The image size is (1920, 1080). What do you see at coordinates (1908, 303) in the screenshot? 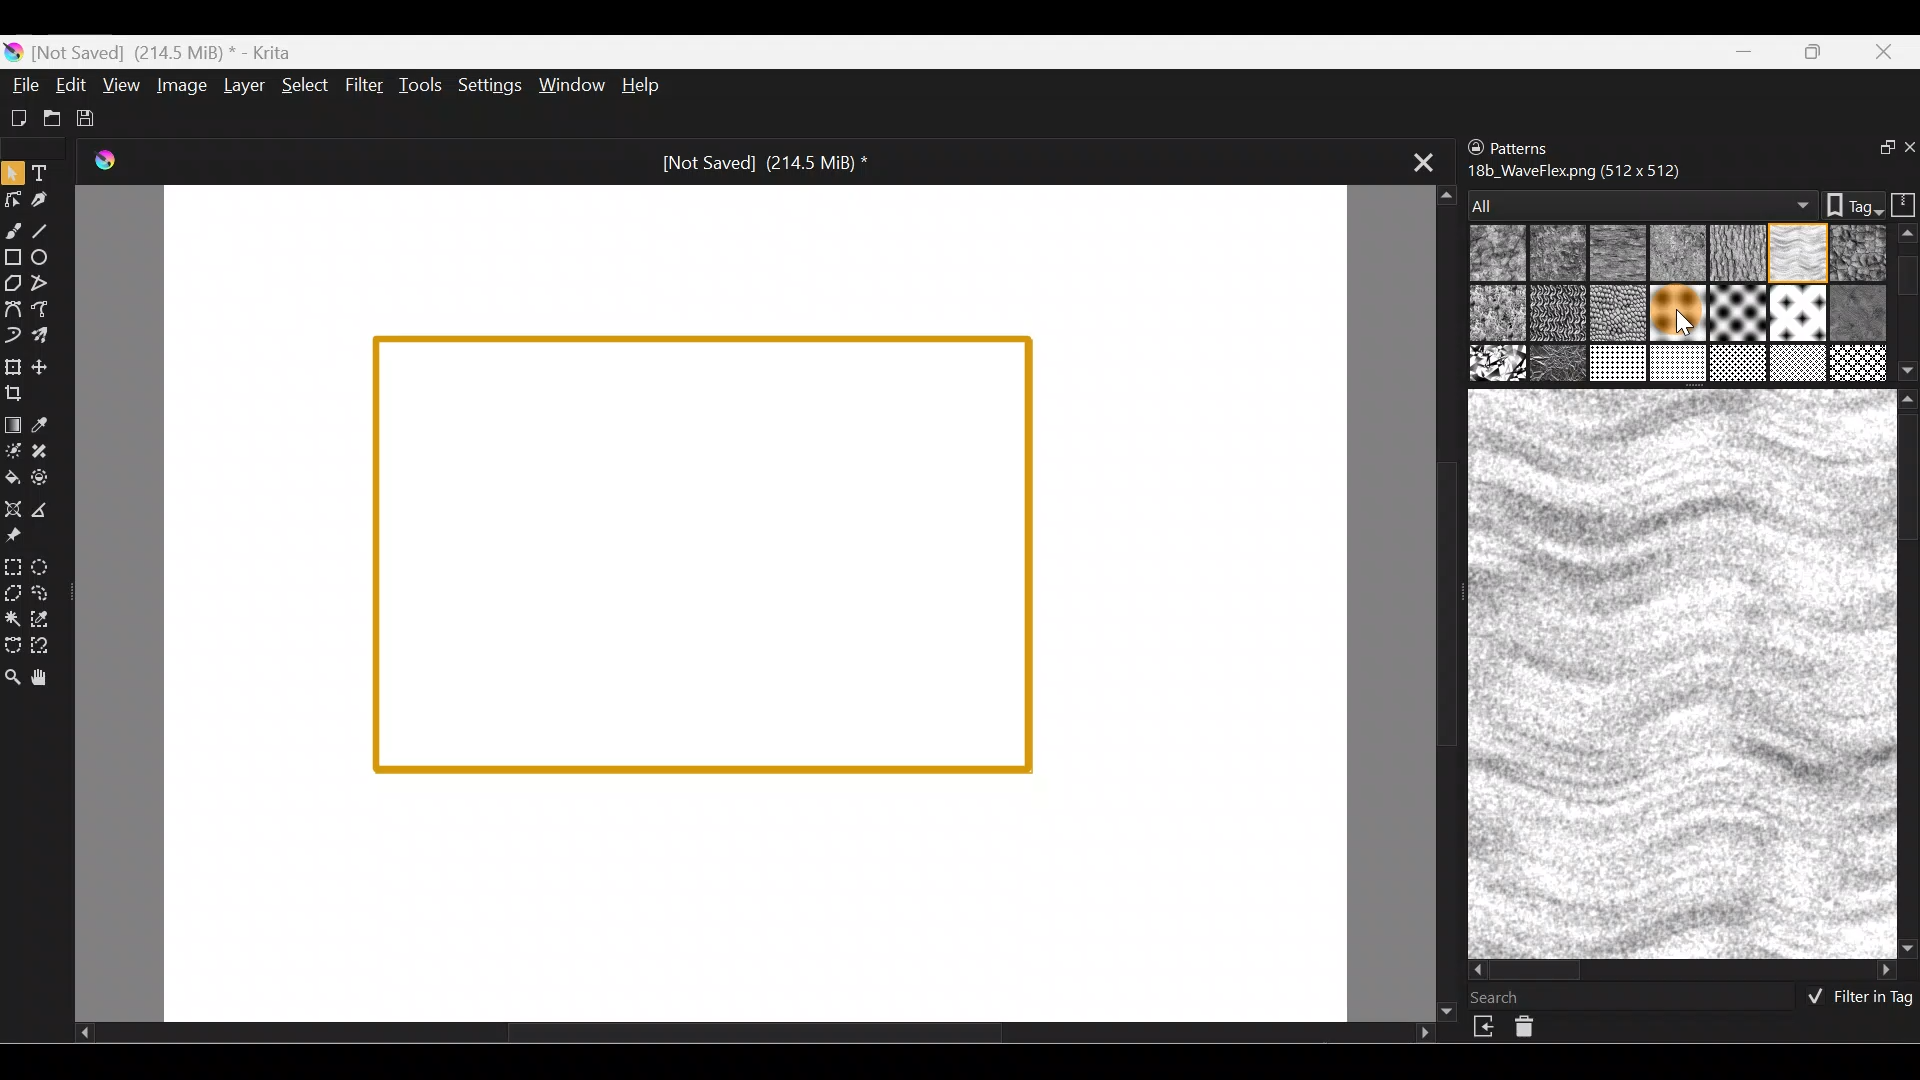
I see `Scroll bar` at bounding box center [1908, 303].